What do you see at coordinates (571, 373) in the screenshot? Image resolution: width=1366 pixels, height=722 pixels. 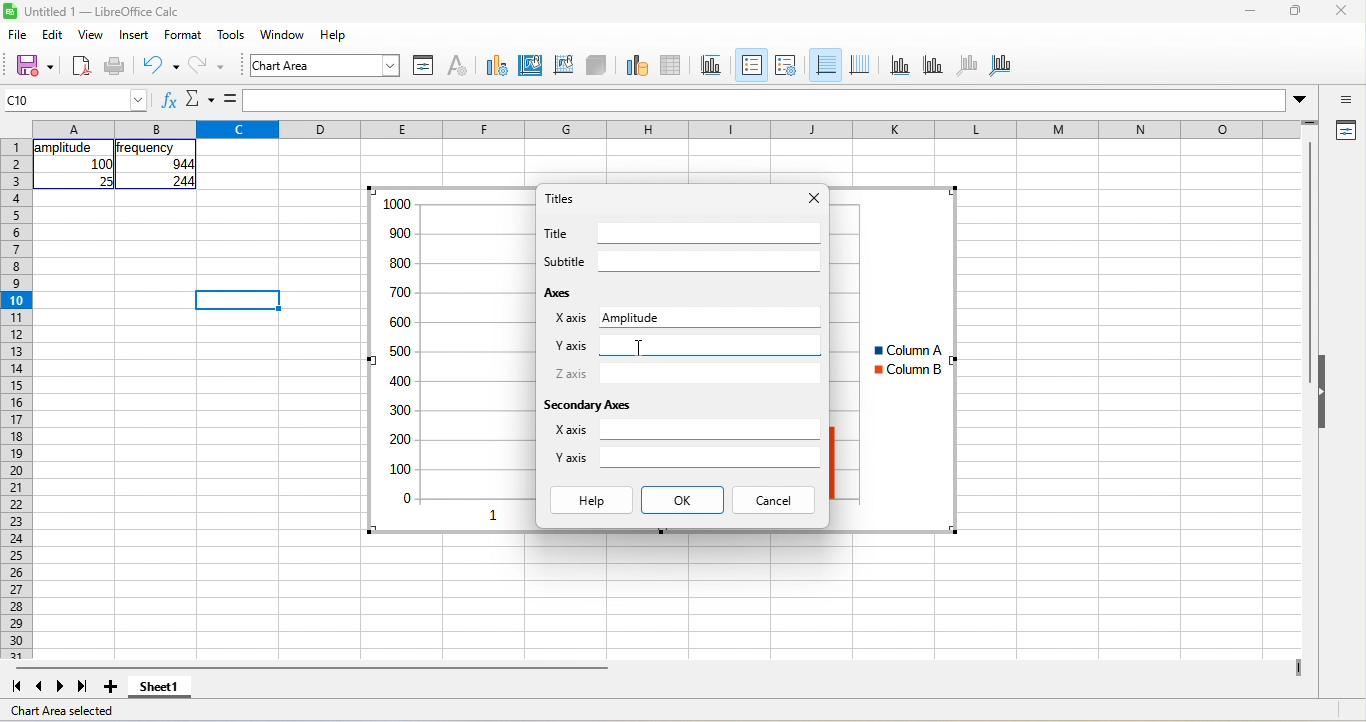 I see `Z axis` at bounding box center [571, 373].